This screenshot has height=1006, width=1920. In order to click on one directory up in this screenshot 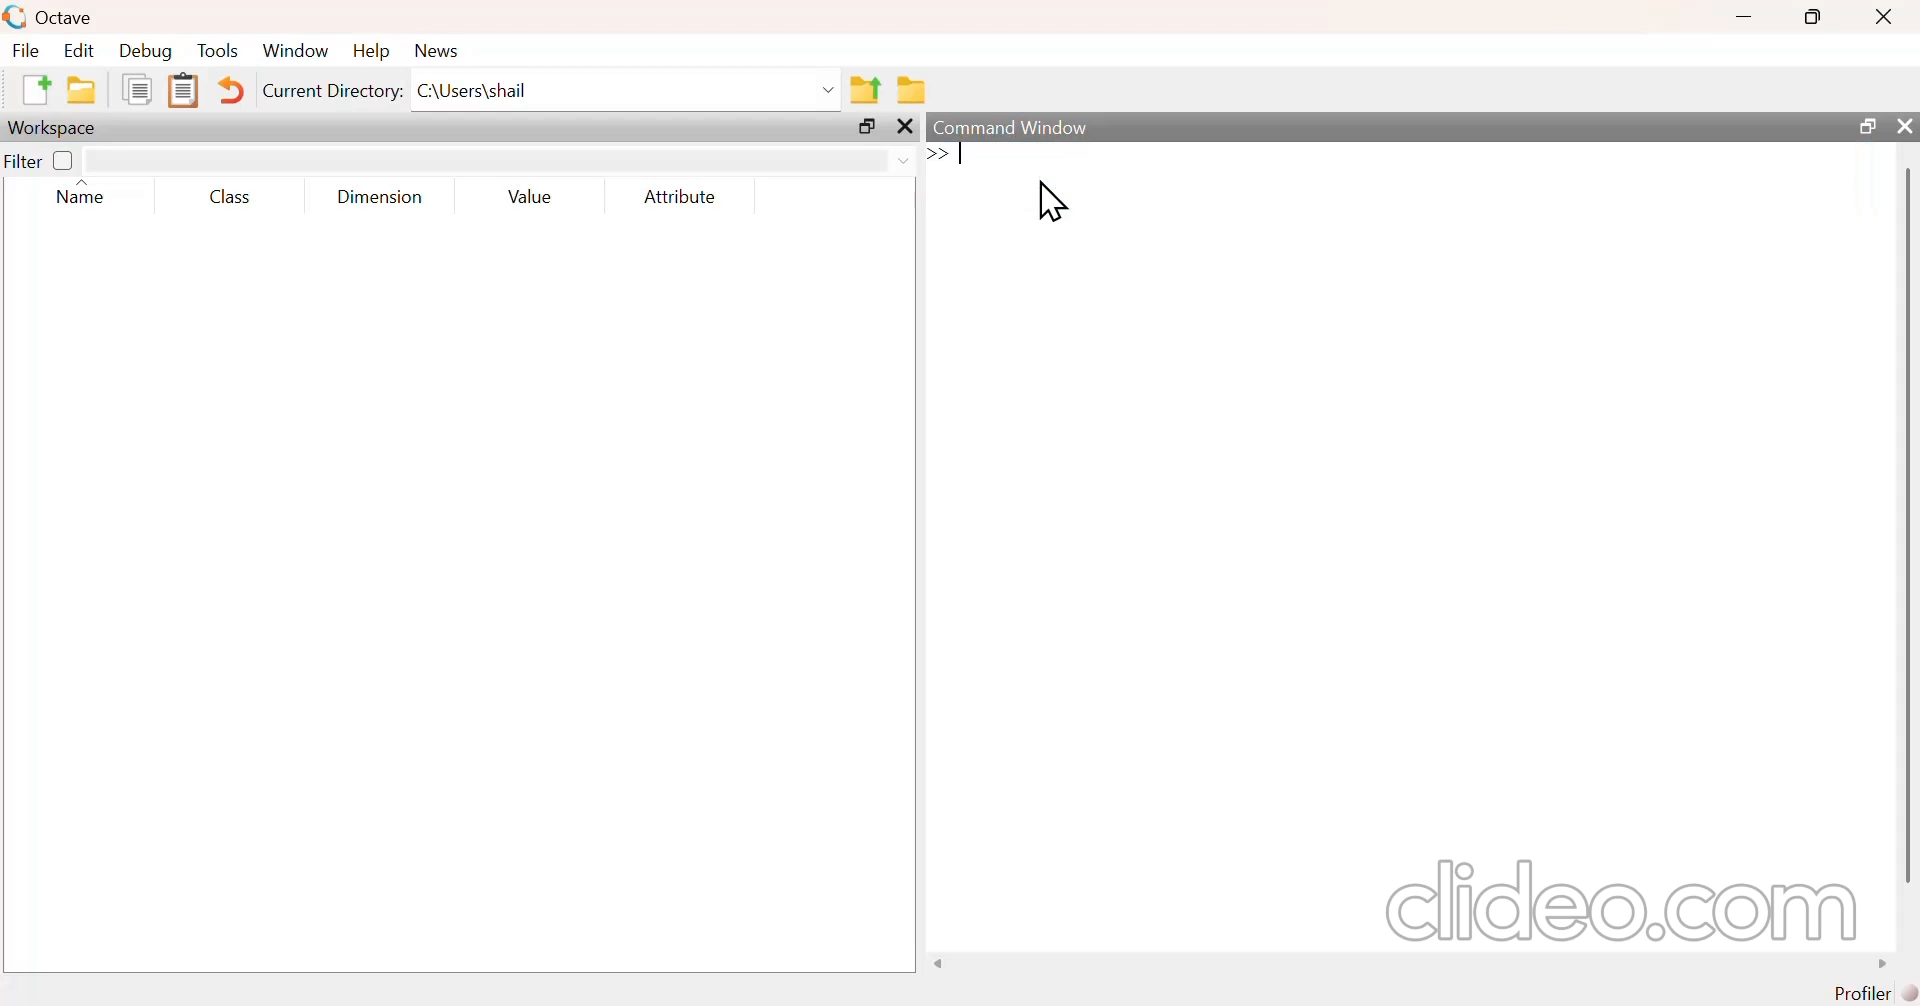, I will do `click(866, 88)`.